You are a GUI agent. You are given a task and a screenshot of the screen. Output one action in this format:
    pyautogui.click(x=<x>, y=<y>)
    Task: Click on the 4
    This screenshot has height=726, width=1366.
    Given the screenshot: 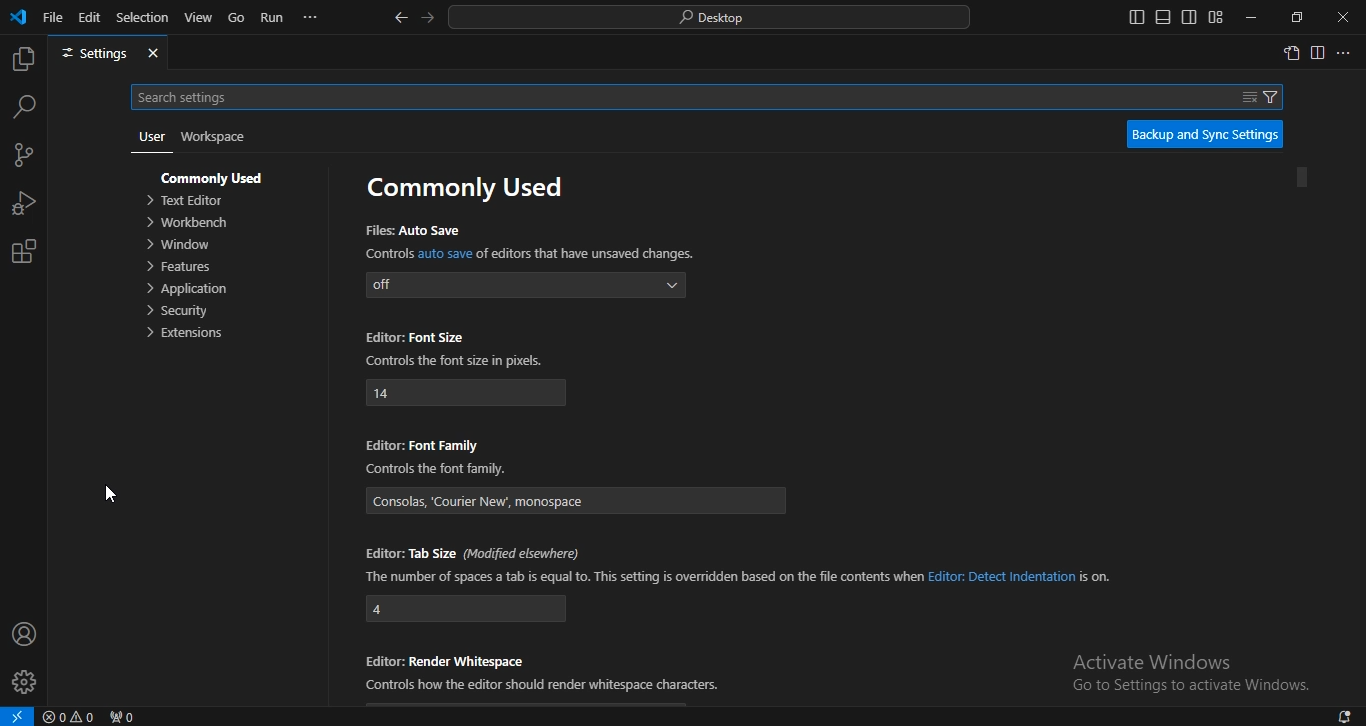 What is the action you would take?
    pyautogui.click(x=464, y=608)
    